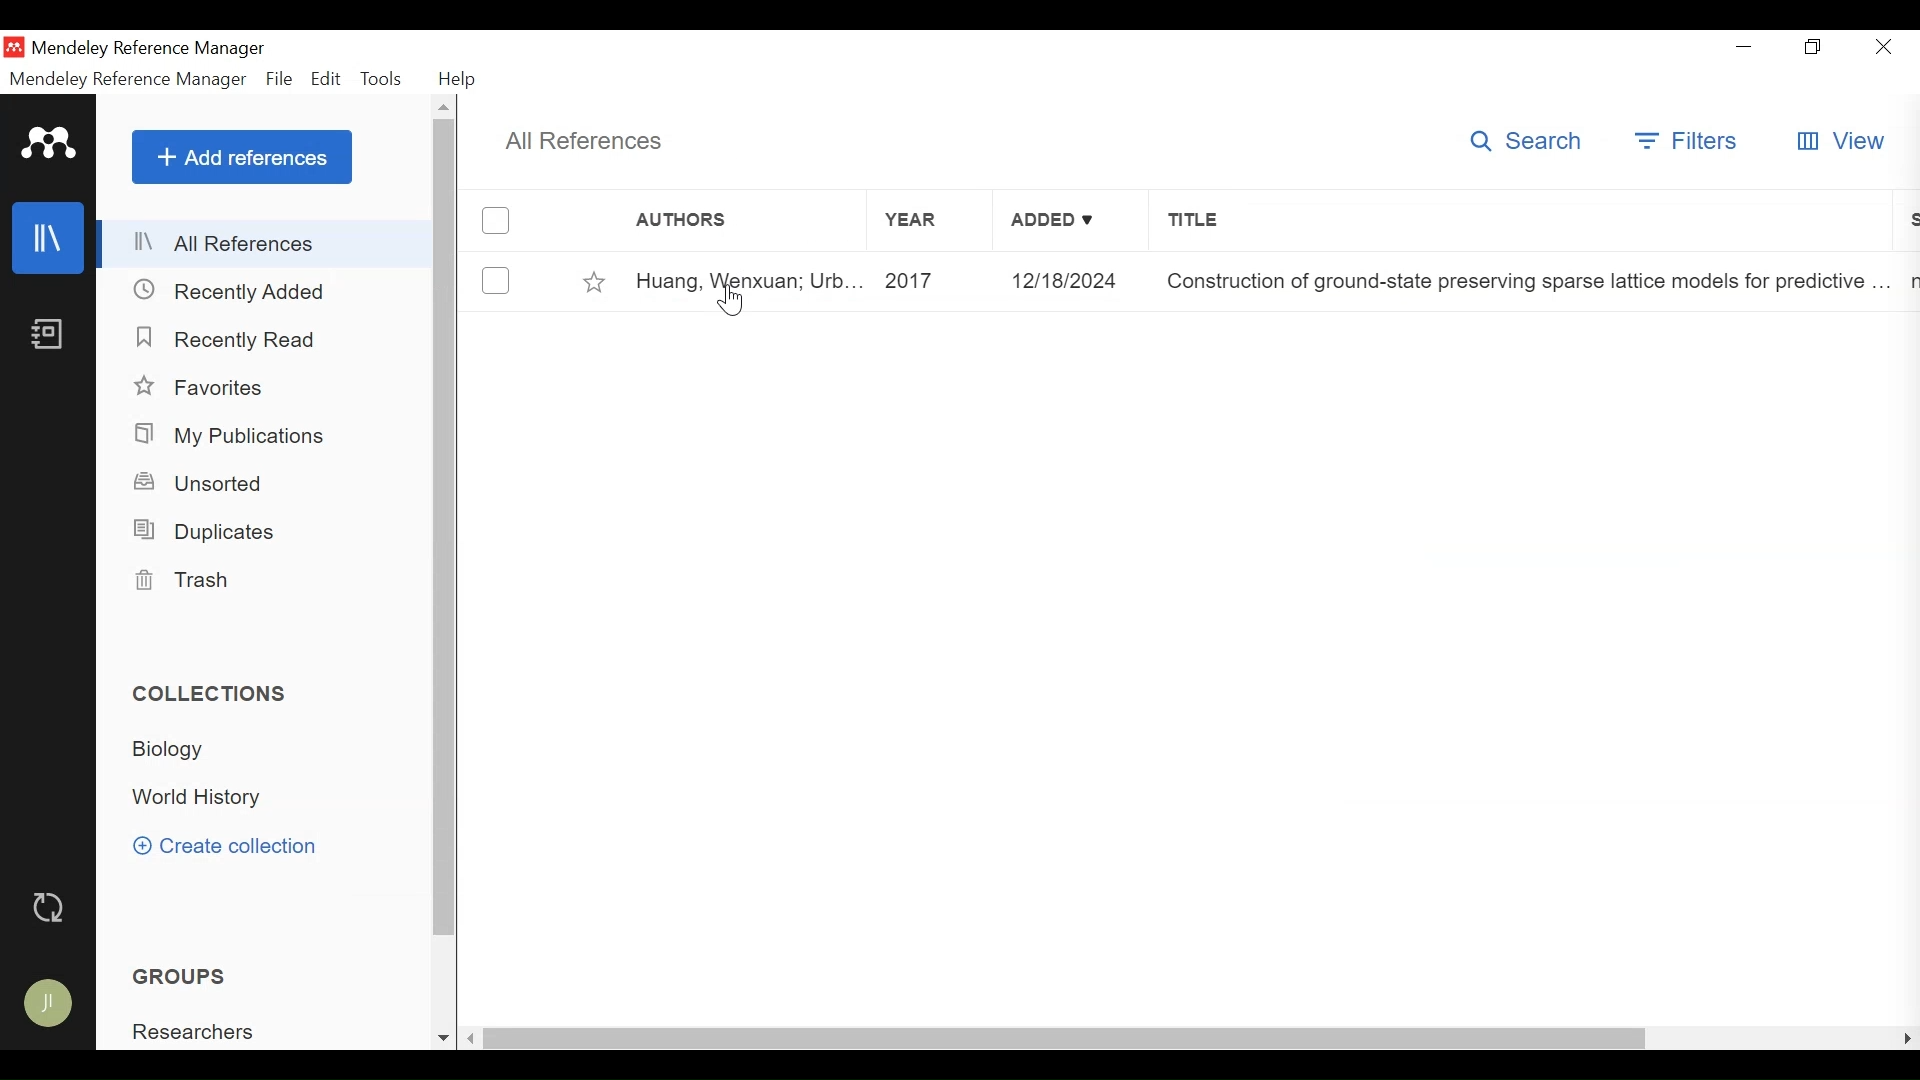 This screenshot has width=1920, height=1080. What do you see at coordinates (185, 975) in the screenshot?
I see `Group` at bounding box center [185, 975].